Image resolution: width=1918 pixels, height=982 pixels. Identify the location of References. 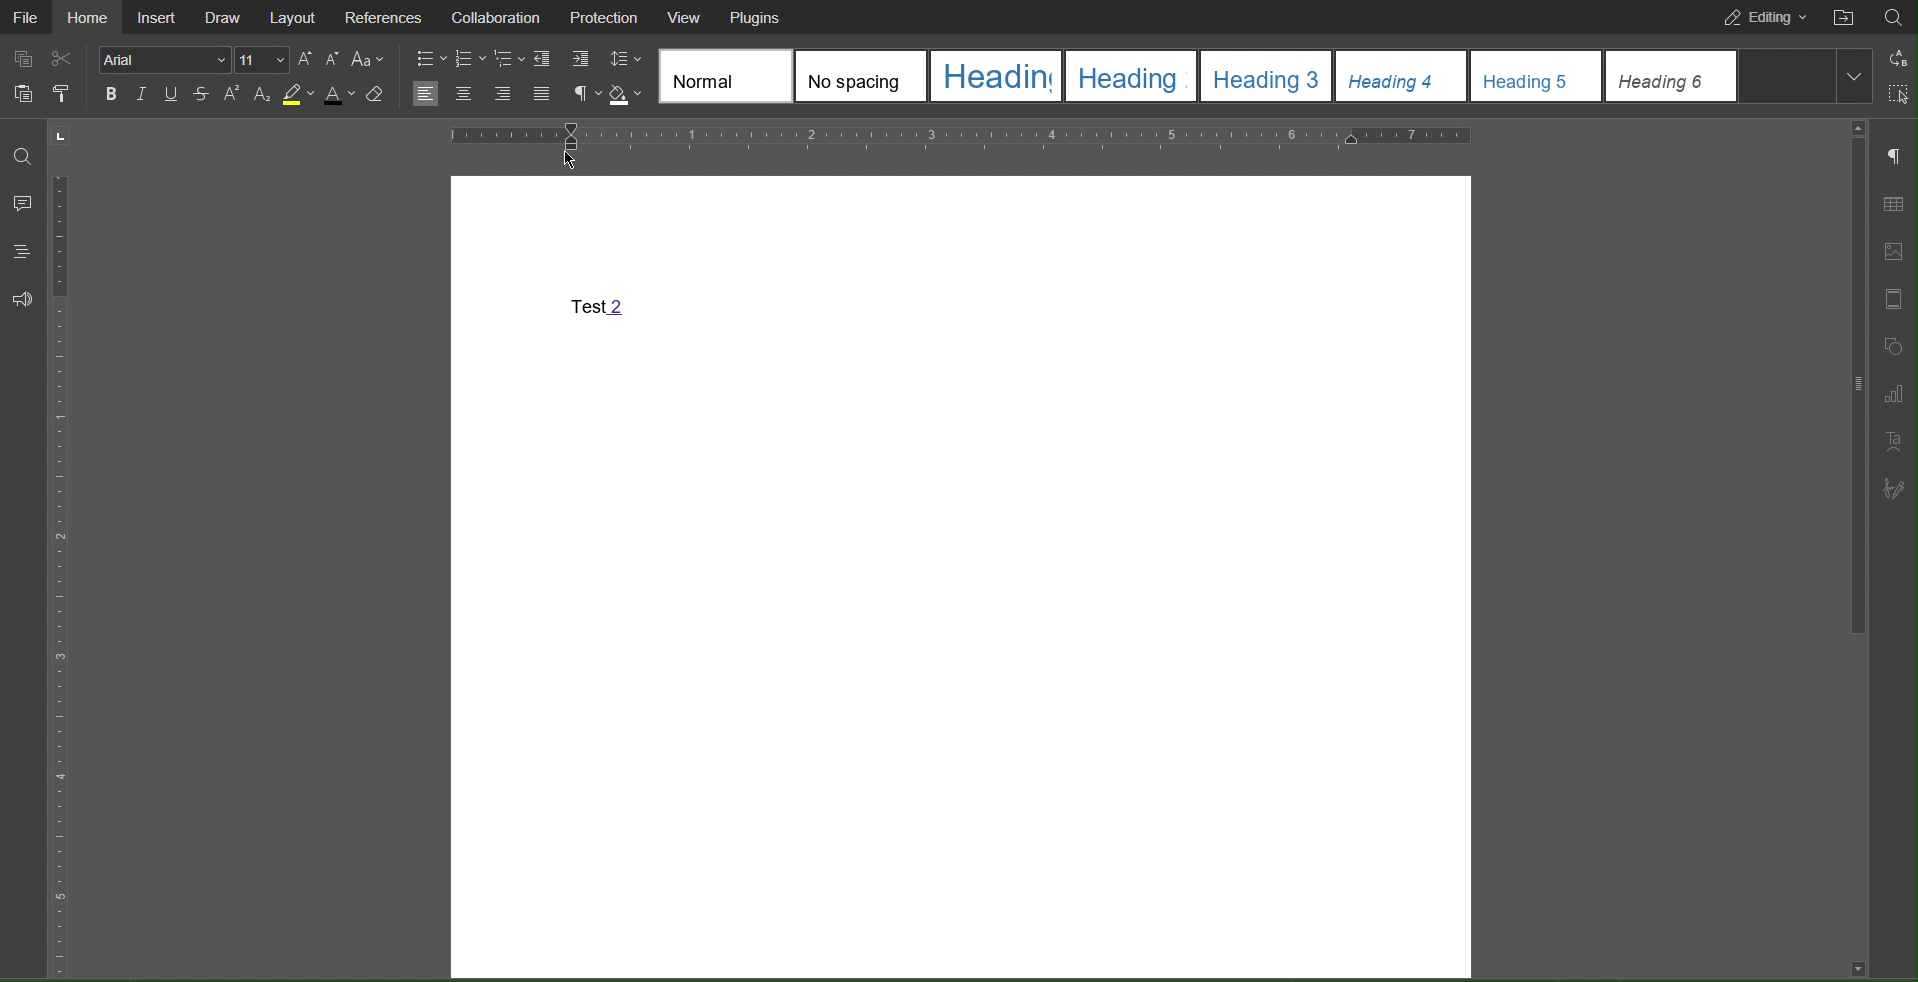
(384, 16).